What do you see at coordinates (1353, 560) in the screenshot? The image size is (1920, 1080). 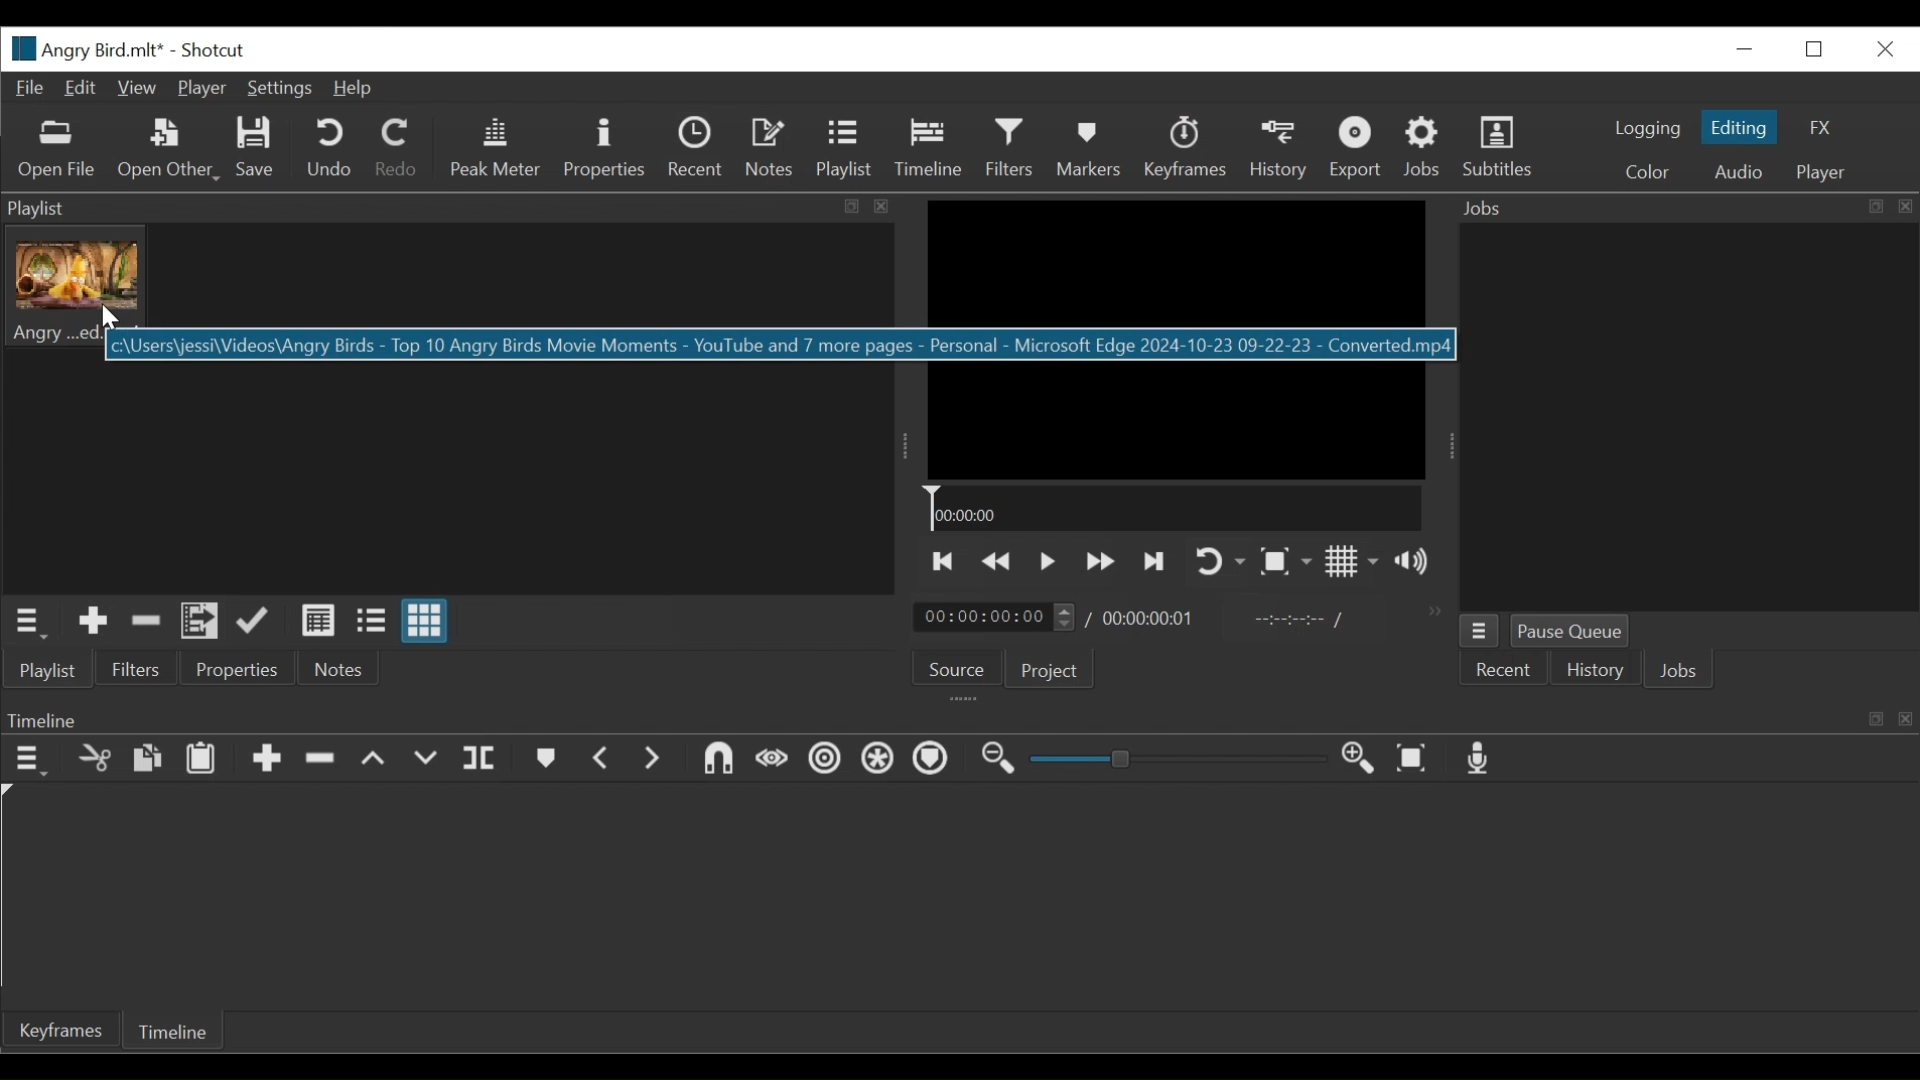 I see `Toggle display grid on player` at bounding box center [1353, 560].